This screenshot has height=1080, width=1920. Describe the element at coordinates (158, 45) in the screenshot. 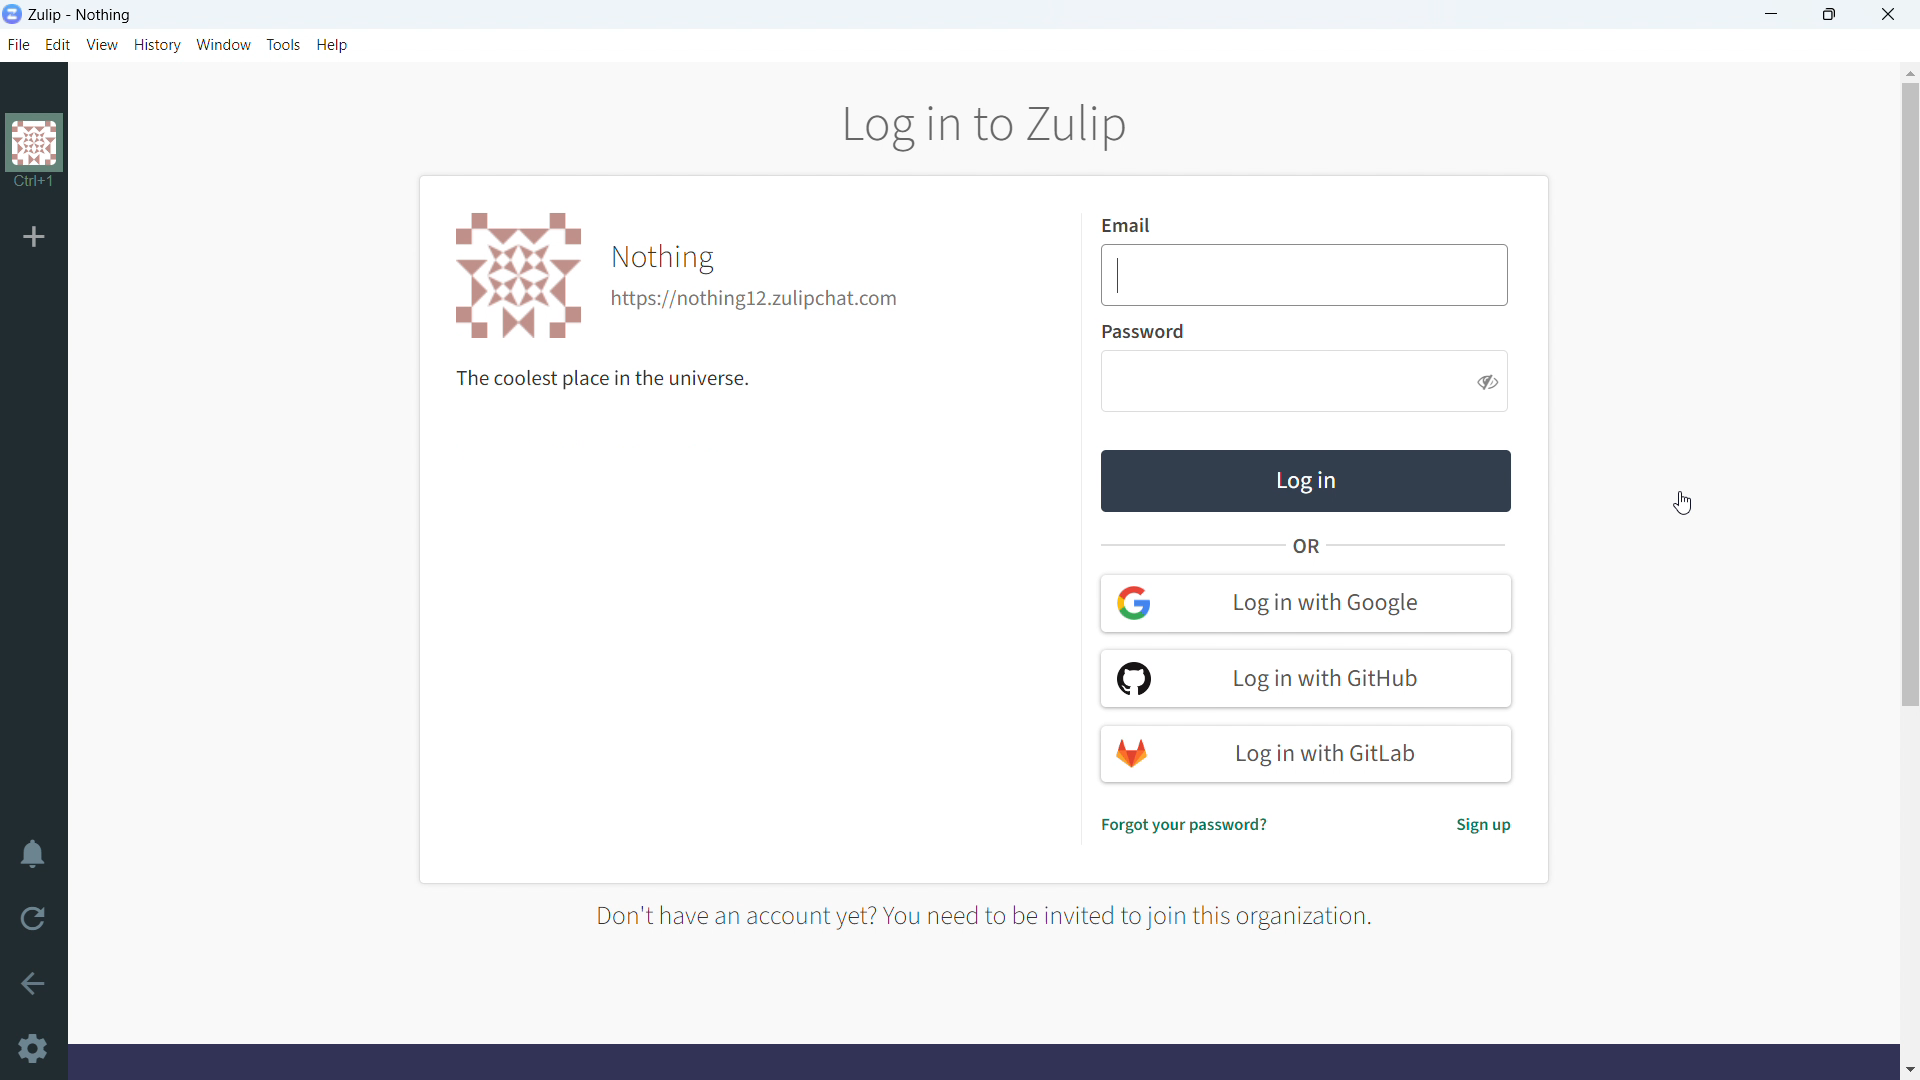

I see `history` at that location.